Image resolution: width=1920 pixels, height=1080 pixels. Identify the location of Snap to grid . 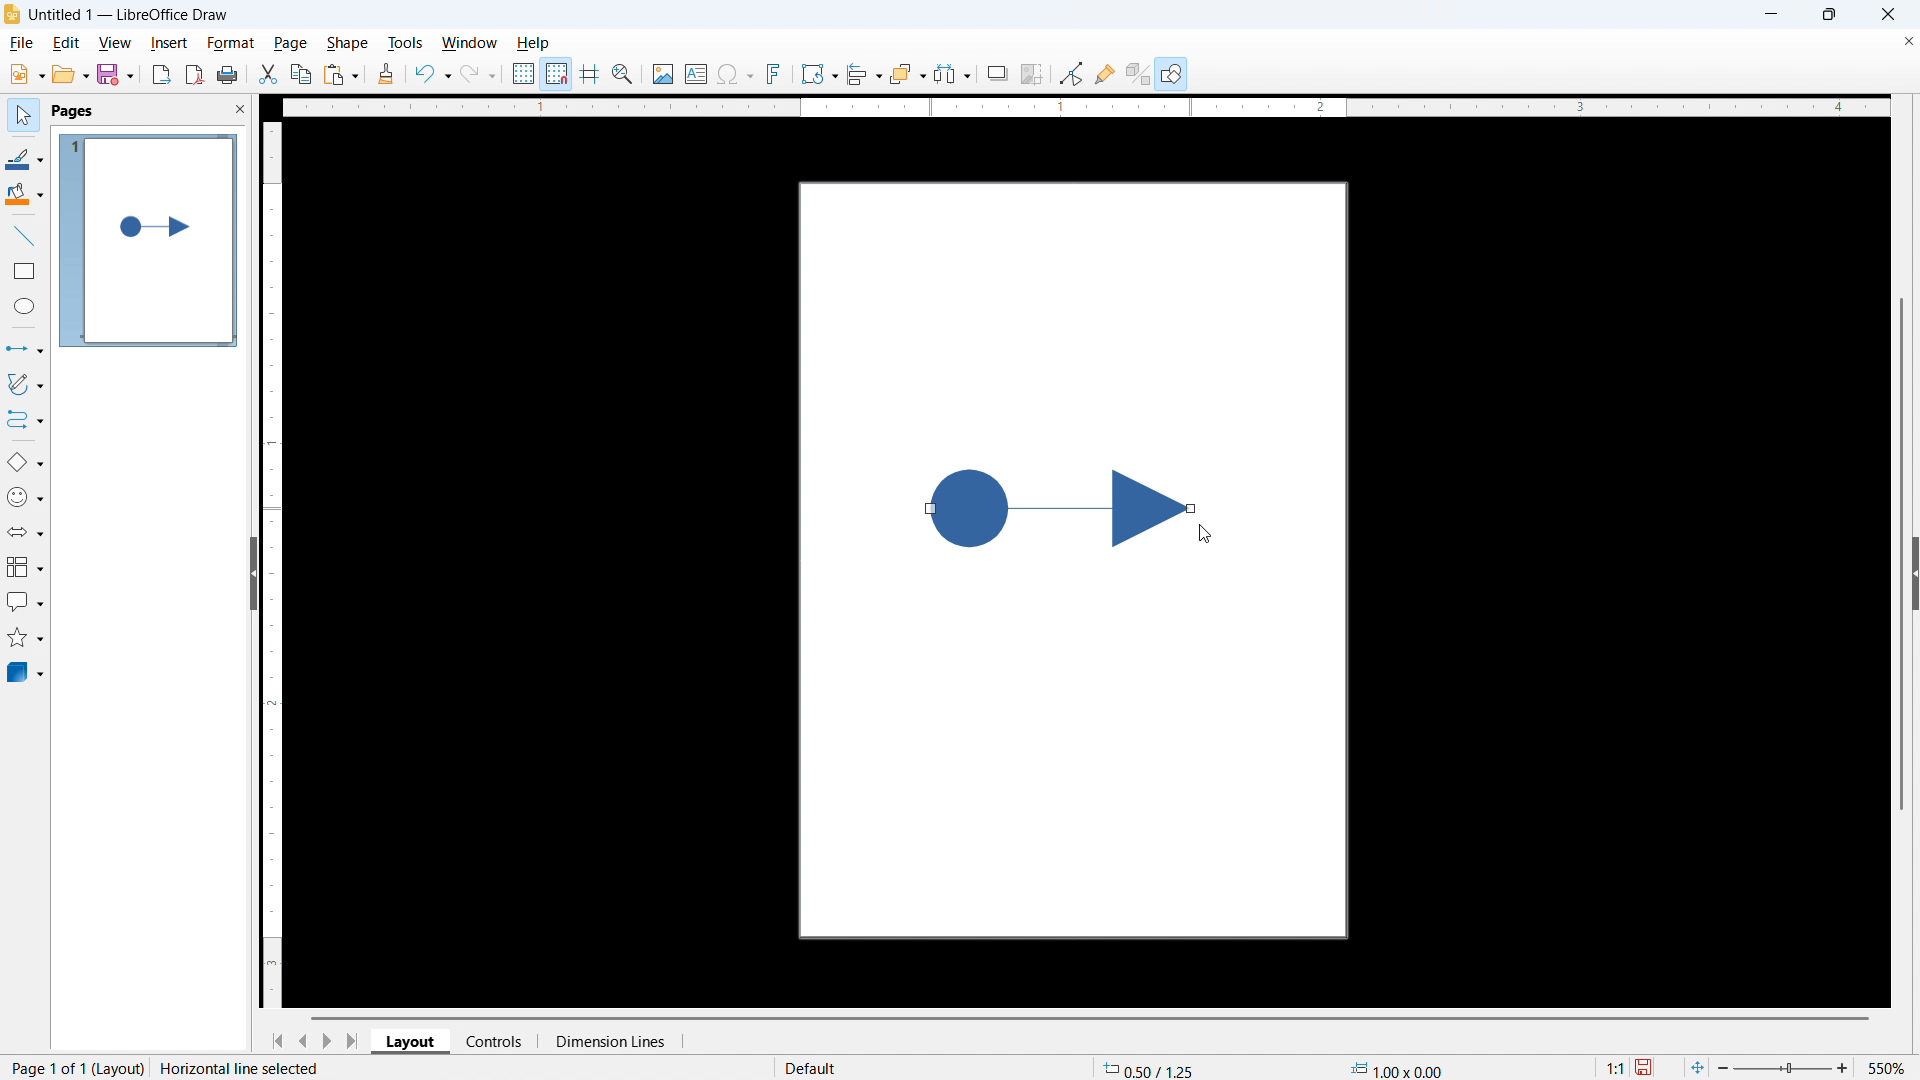
(557, 74).